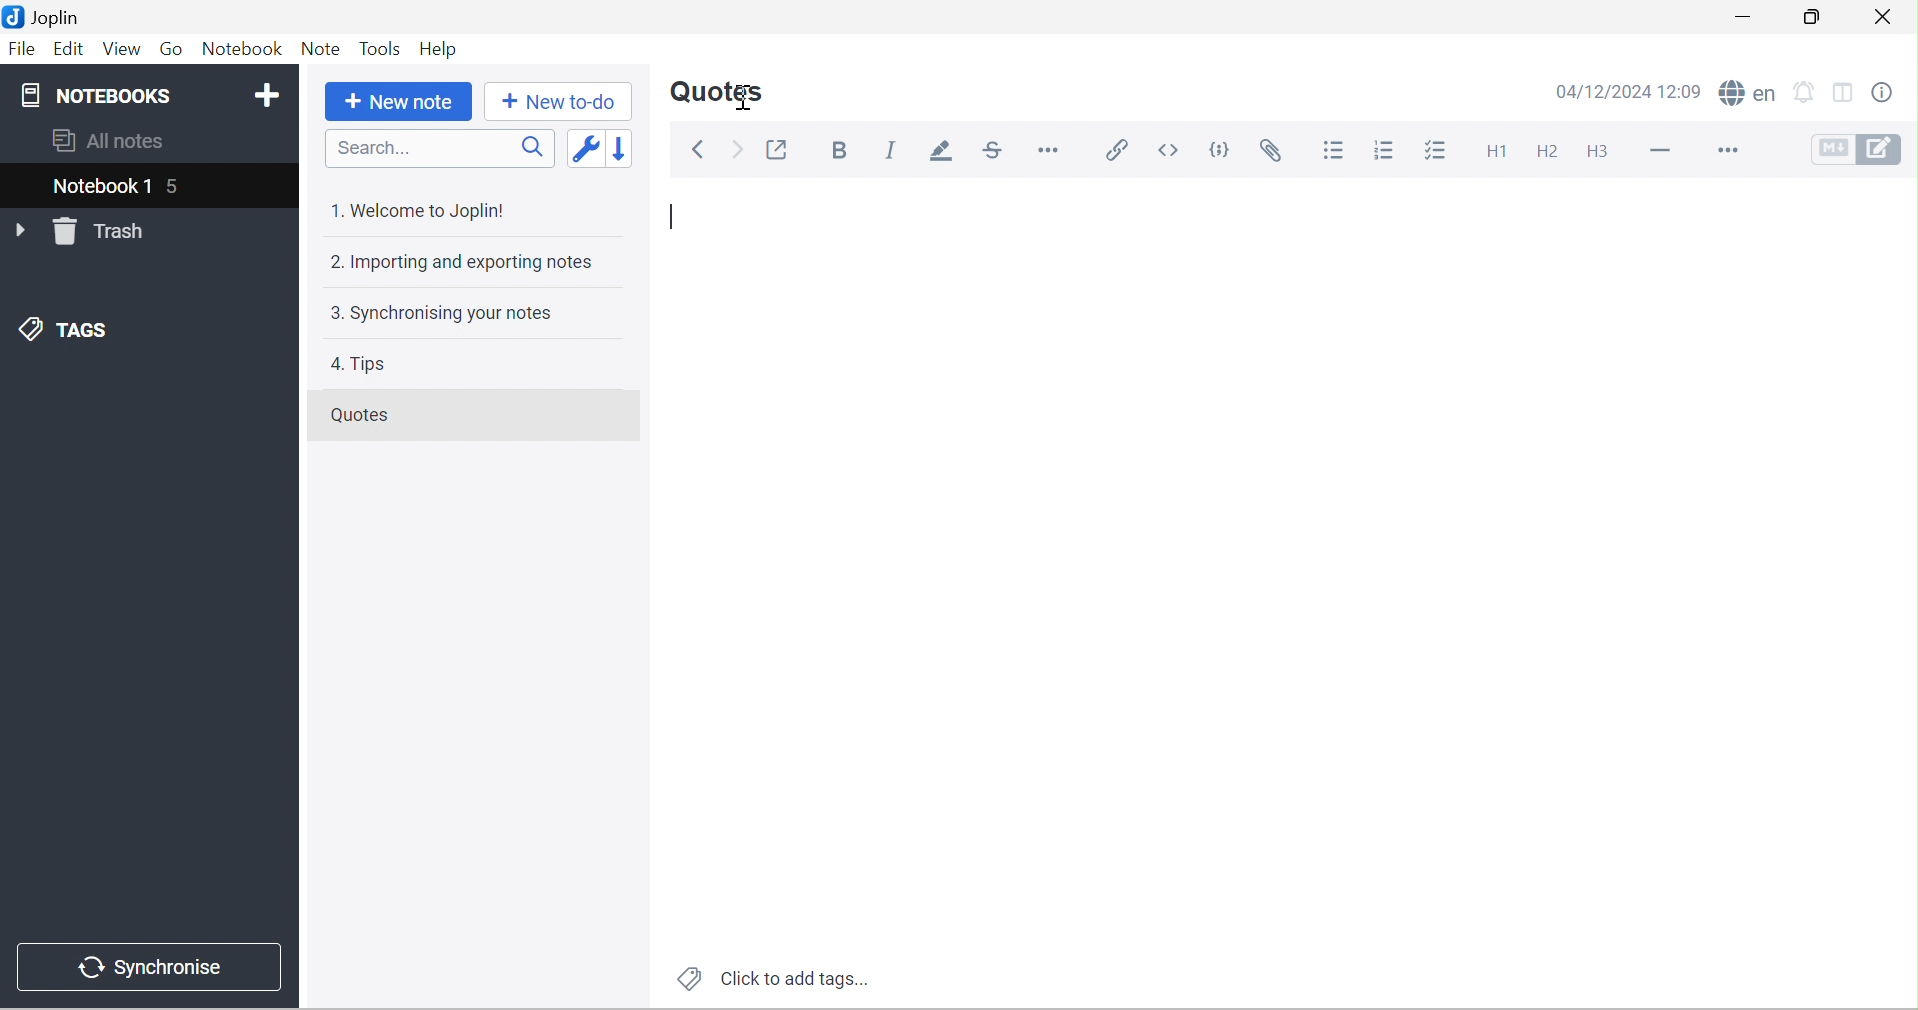  Describe the element at coordinates (22, 231) in the screenshot. I see `Drop Down` at that location.